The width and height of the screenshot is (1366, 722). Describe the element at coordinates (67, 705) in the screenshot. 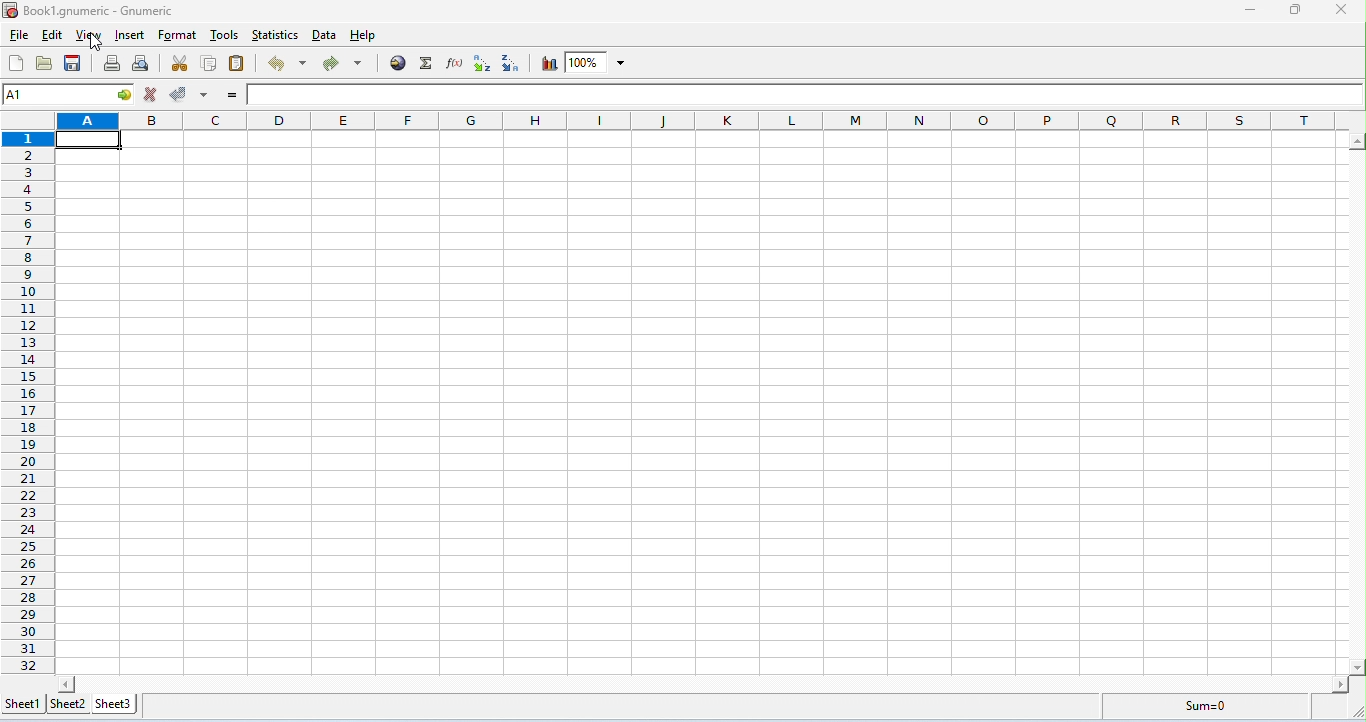

I see `sheet2` at that location.